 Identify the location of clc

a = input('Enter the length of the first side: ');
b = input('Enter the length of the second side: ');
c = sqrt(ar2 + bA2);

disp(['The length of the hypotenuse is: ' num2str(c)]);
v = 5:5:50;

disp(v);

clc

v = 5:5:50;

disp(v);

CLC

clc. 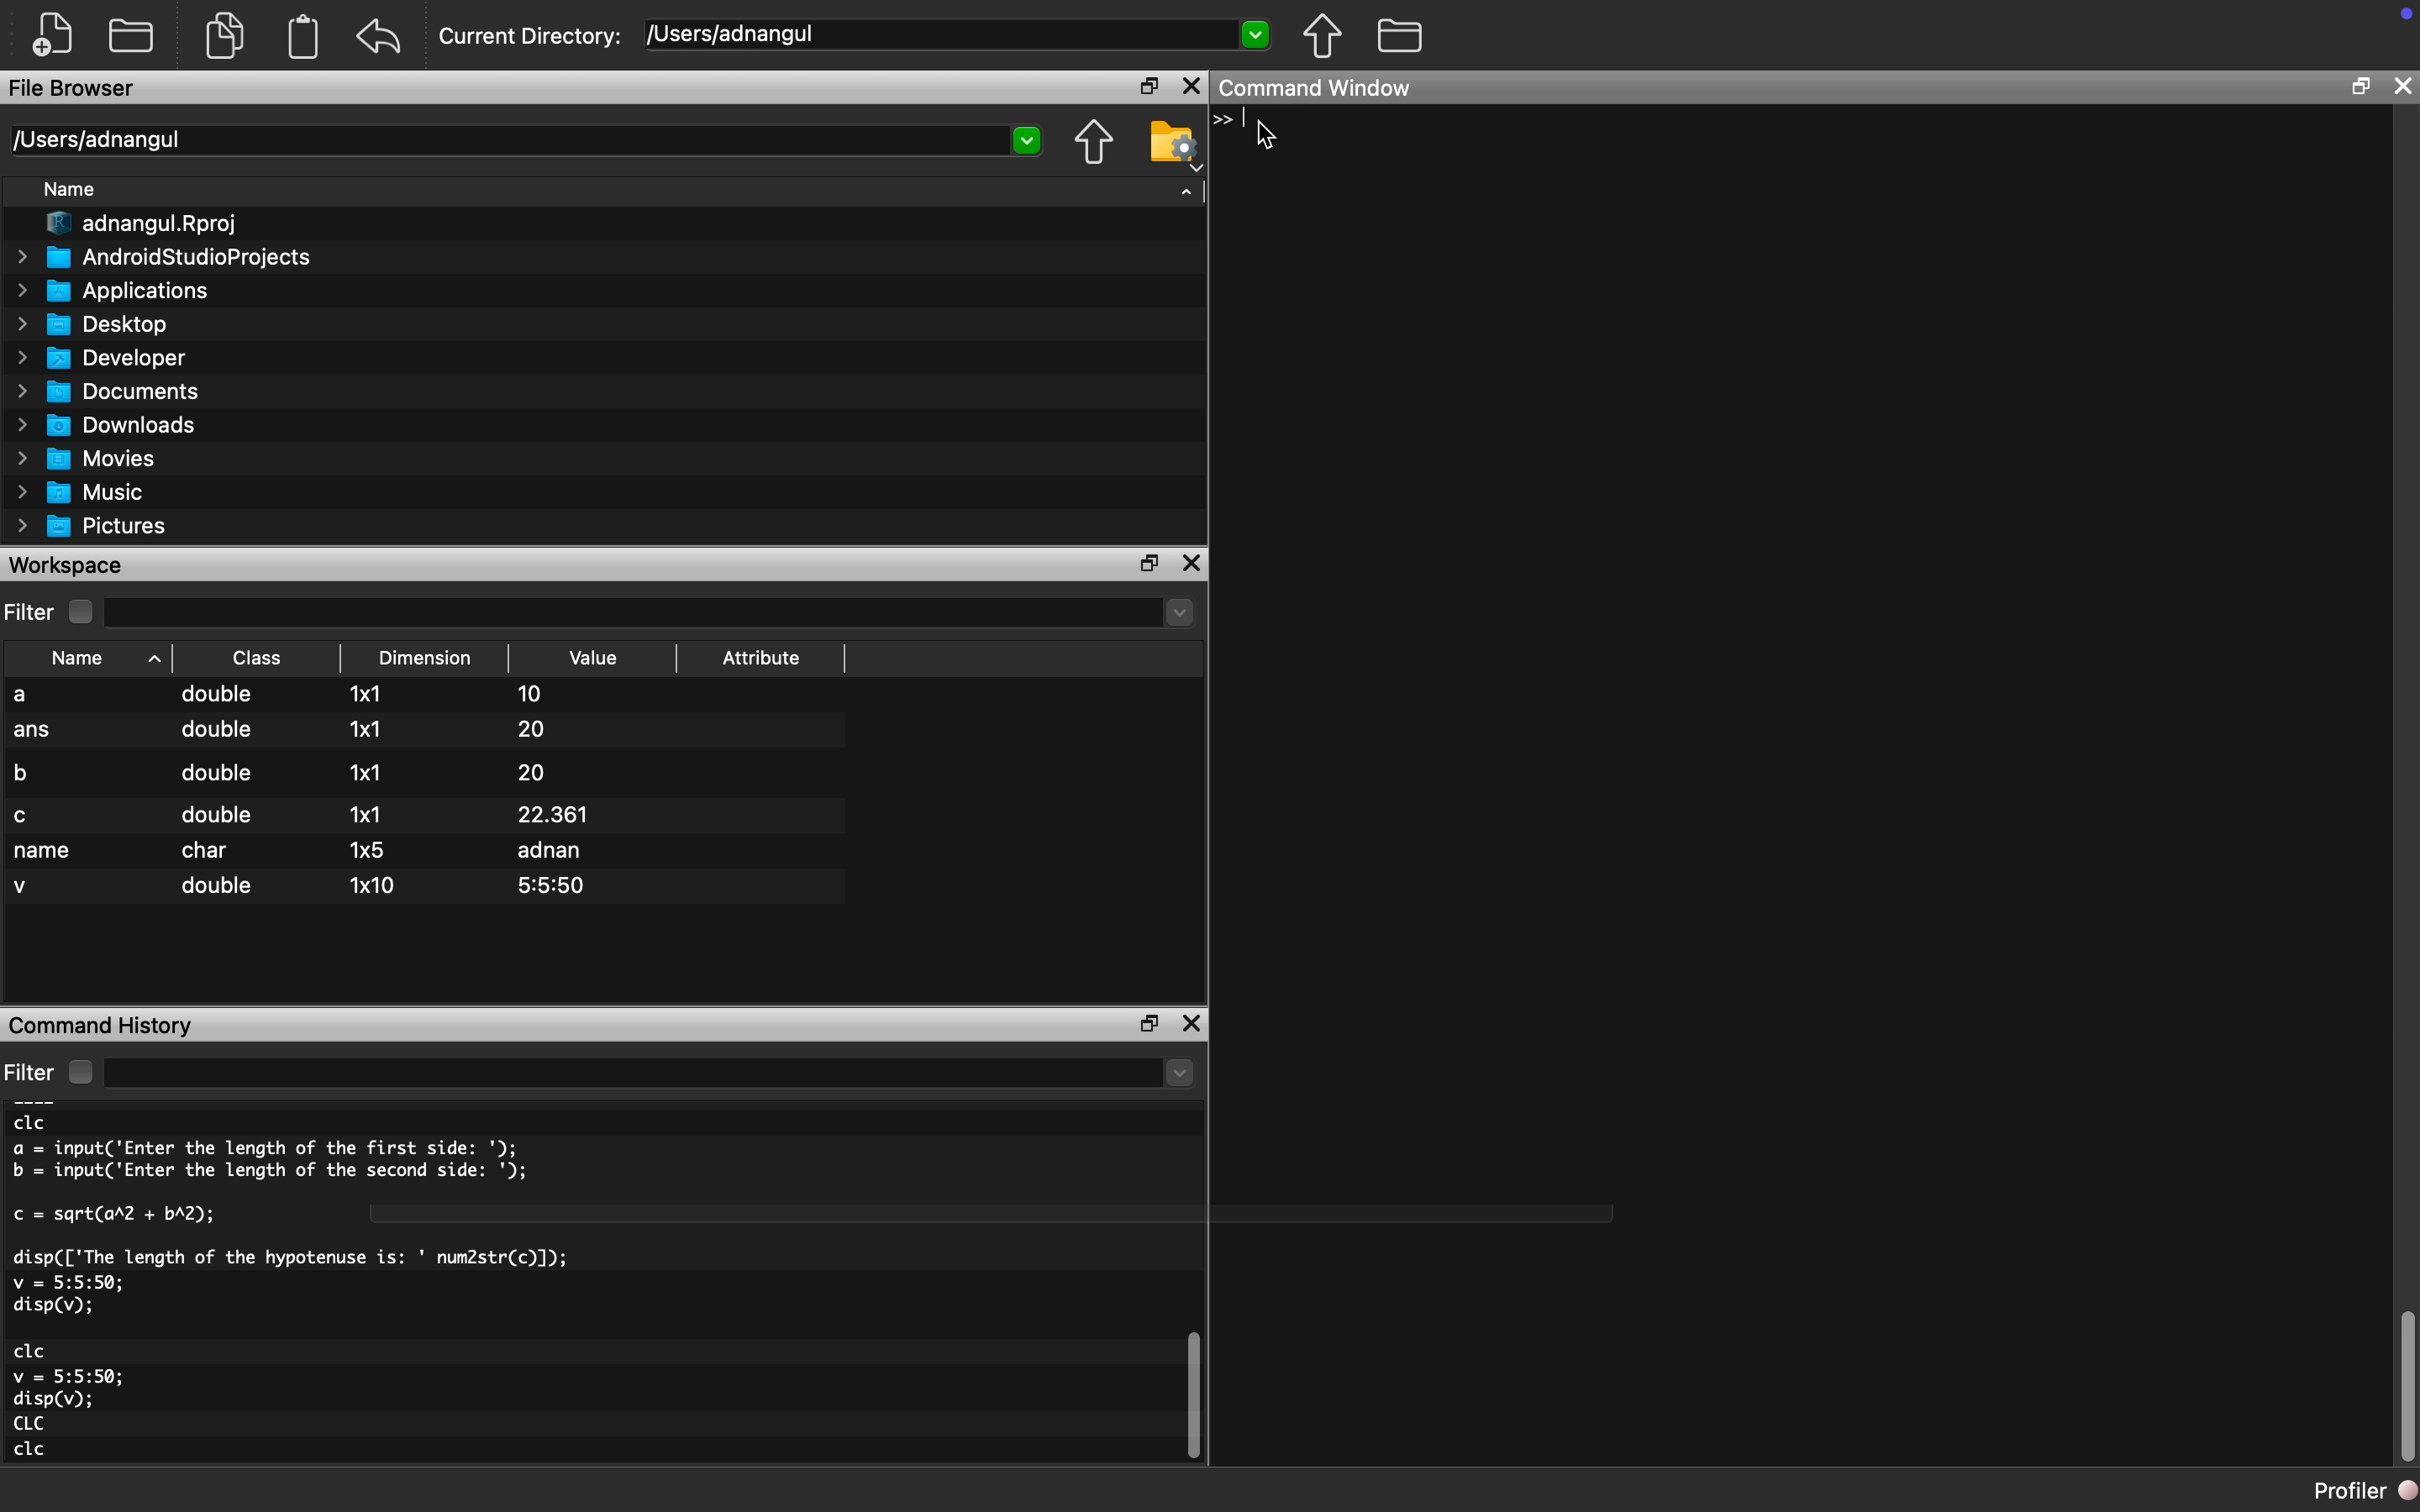
(358, 1291).